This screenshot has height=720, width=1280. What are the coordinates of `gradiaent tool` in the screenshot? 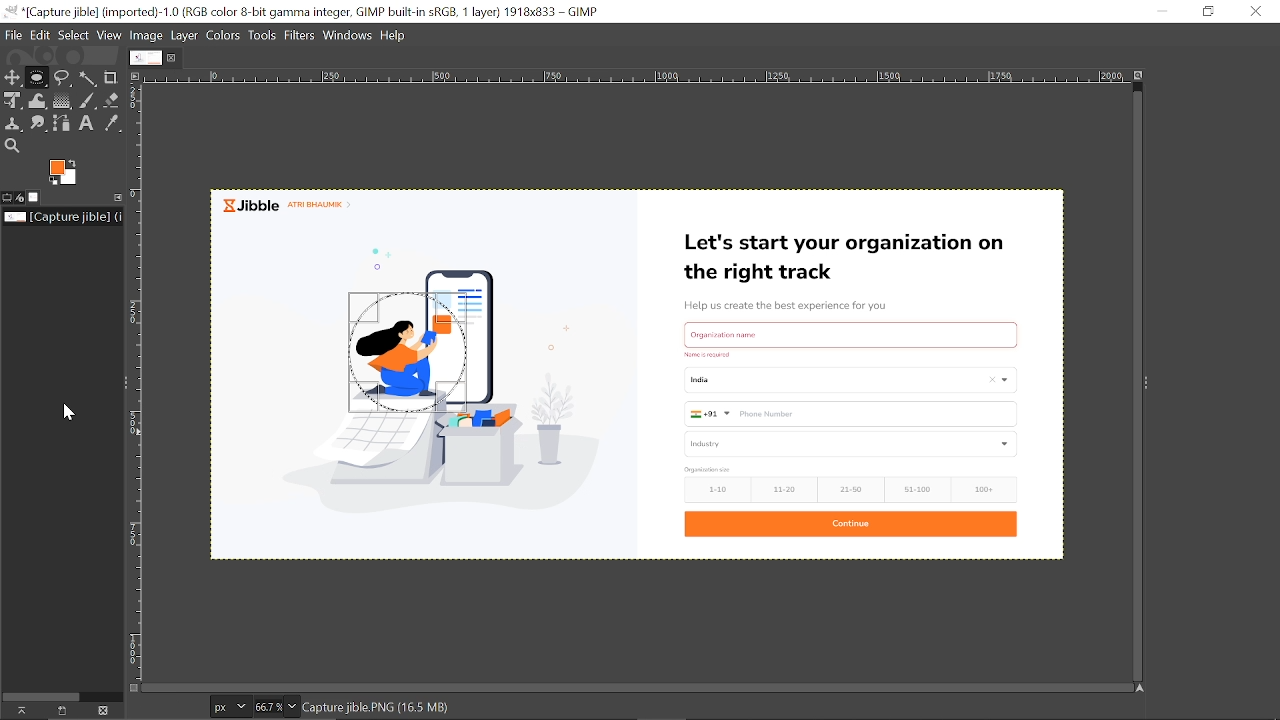 It's located at (61, 100).